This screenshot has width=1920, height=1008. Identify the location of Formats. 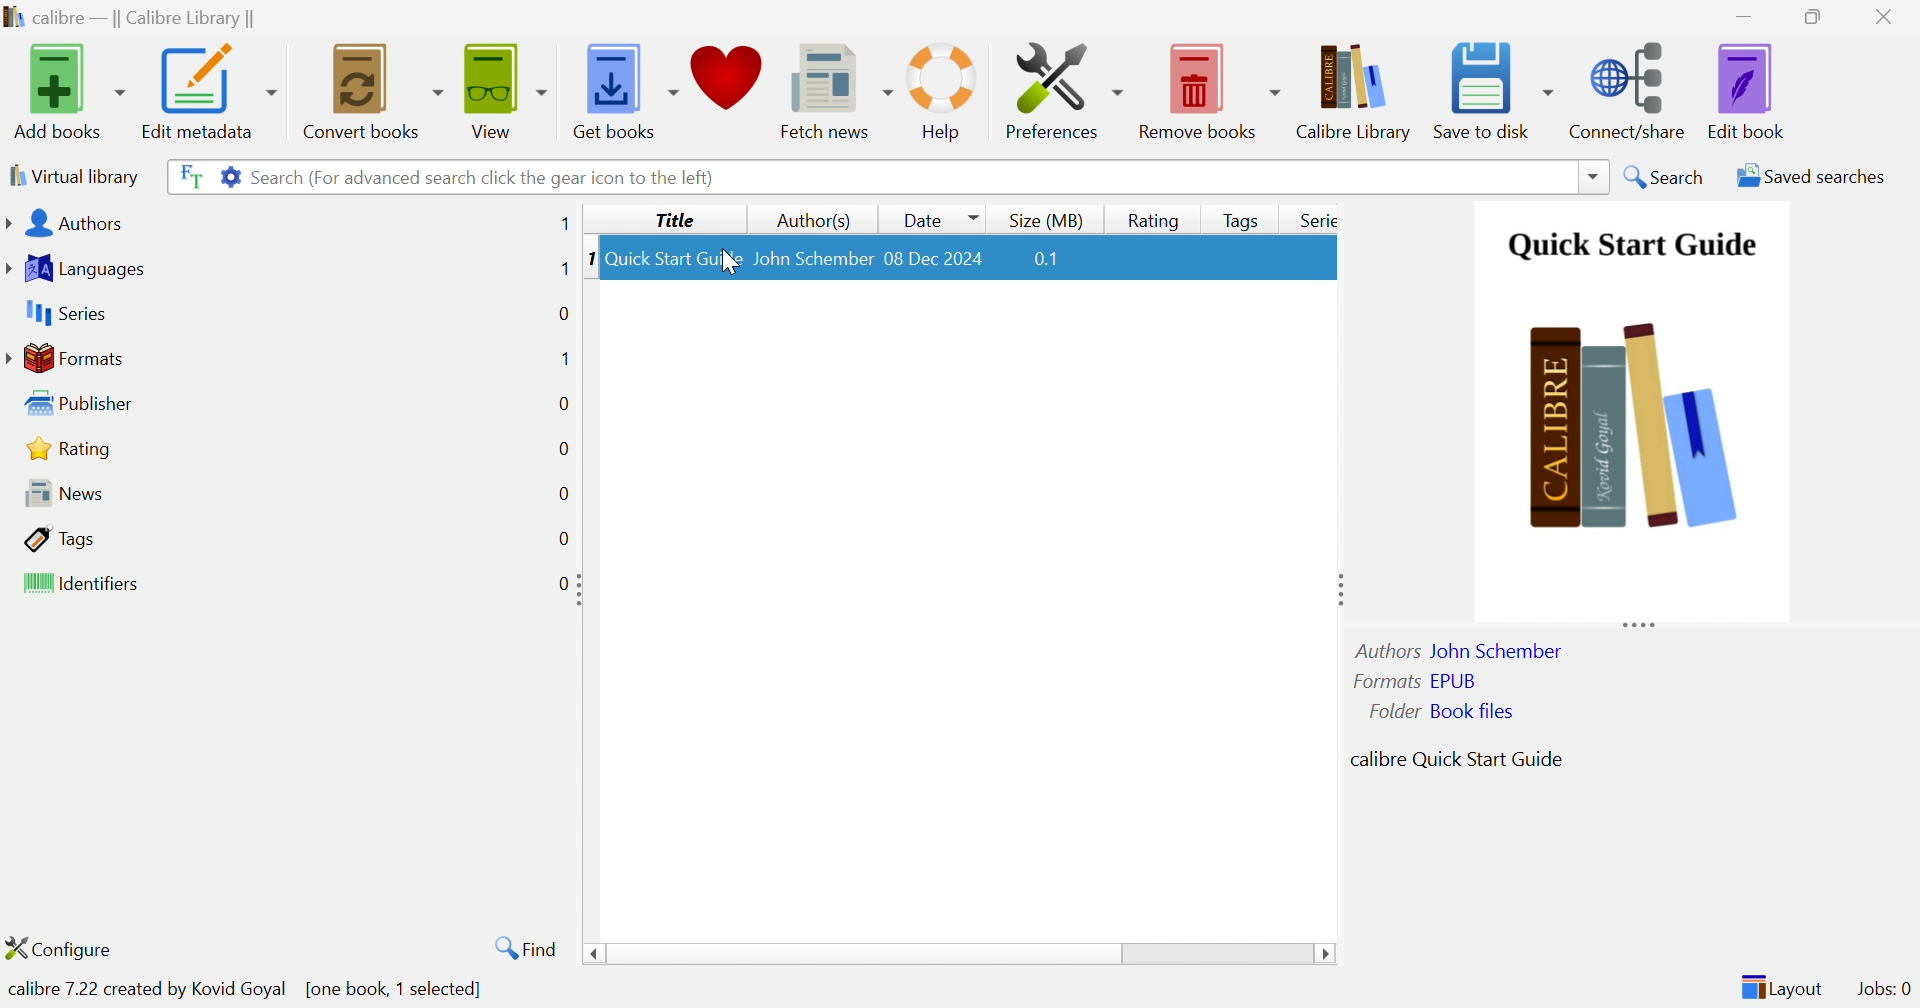
(66, 356).